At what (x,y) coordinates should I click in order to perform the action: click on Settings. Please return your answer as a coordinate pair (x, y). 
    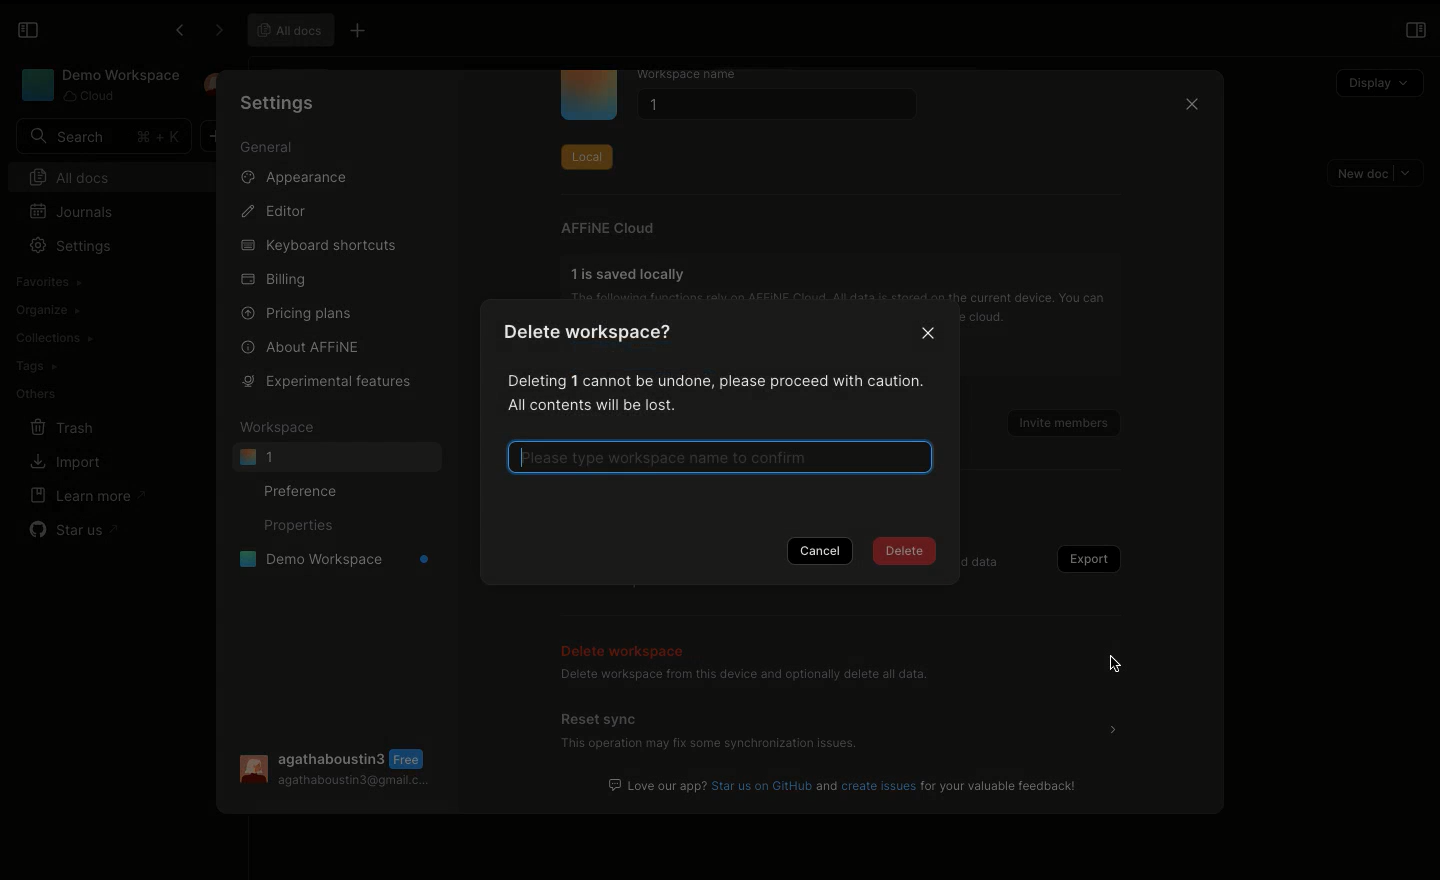
    Looking at the image, I should click on (278, 102).